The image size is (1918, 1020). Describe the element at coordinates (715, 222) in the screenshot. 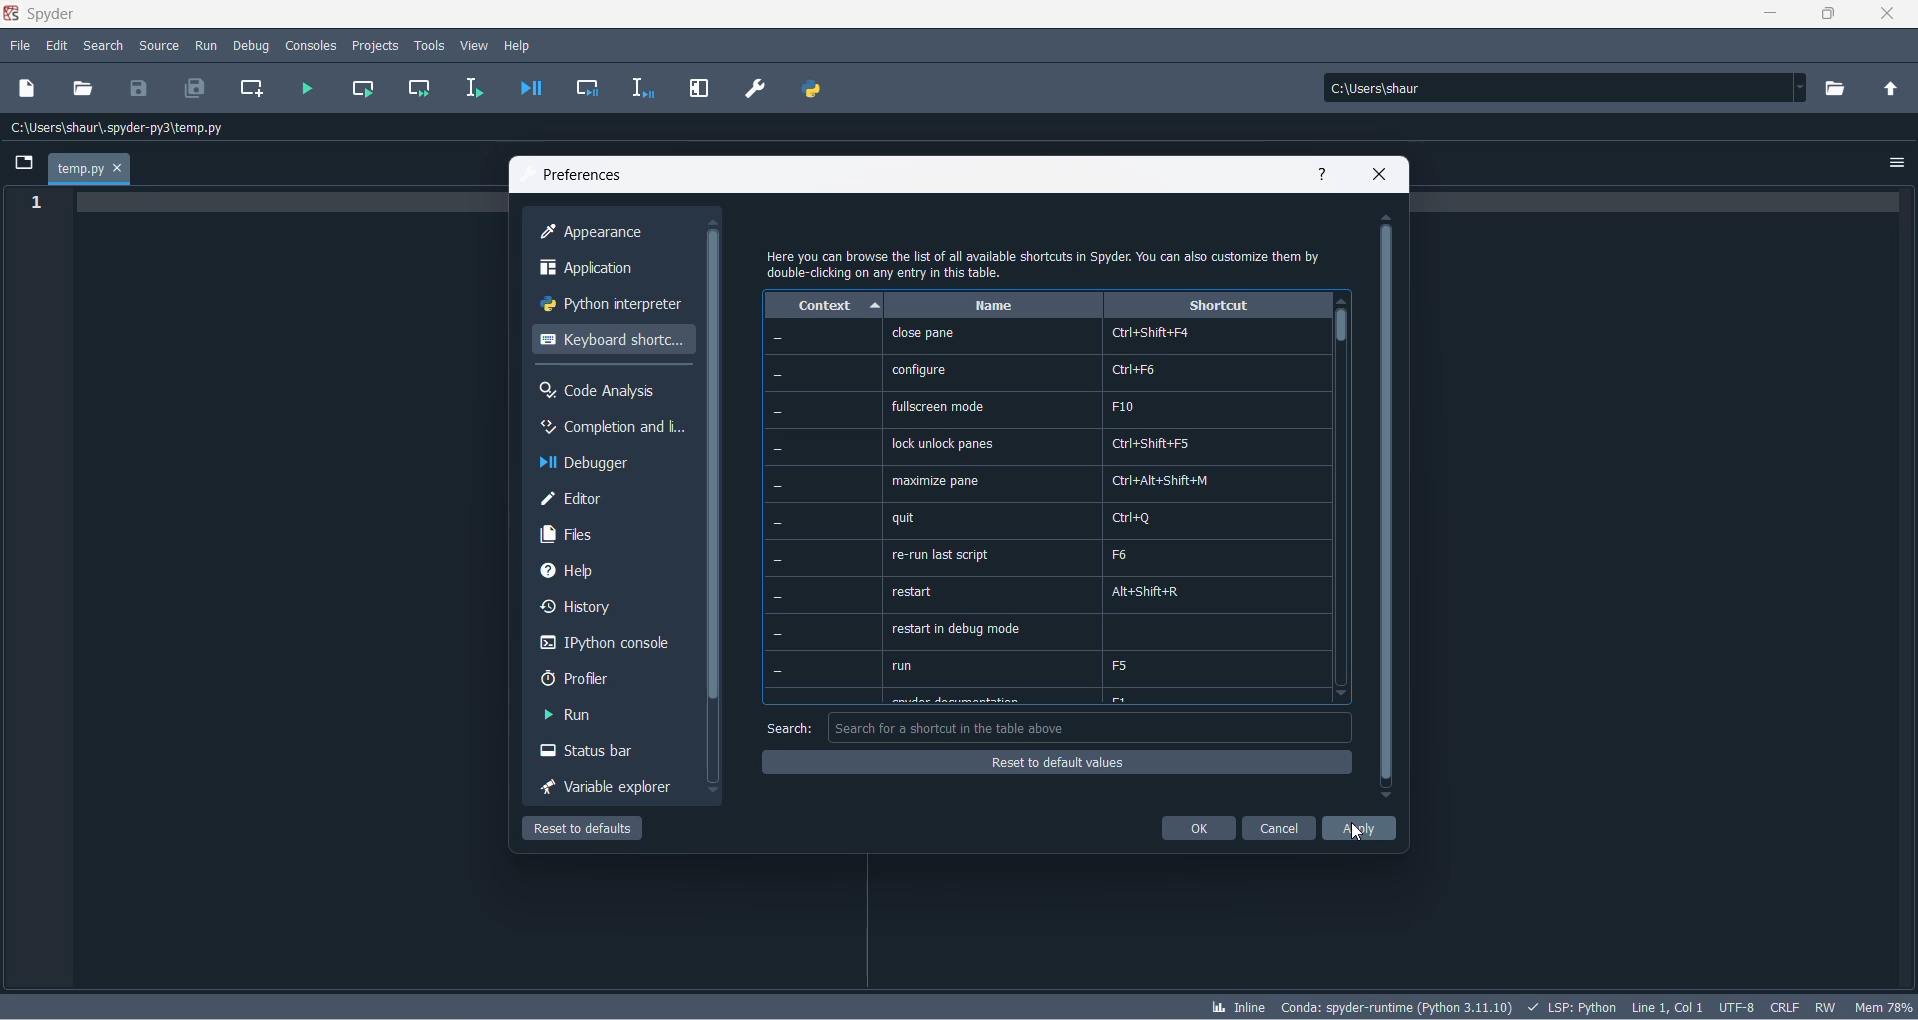

I see `move up` at that location.